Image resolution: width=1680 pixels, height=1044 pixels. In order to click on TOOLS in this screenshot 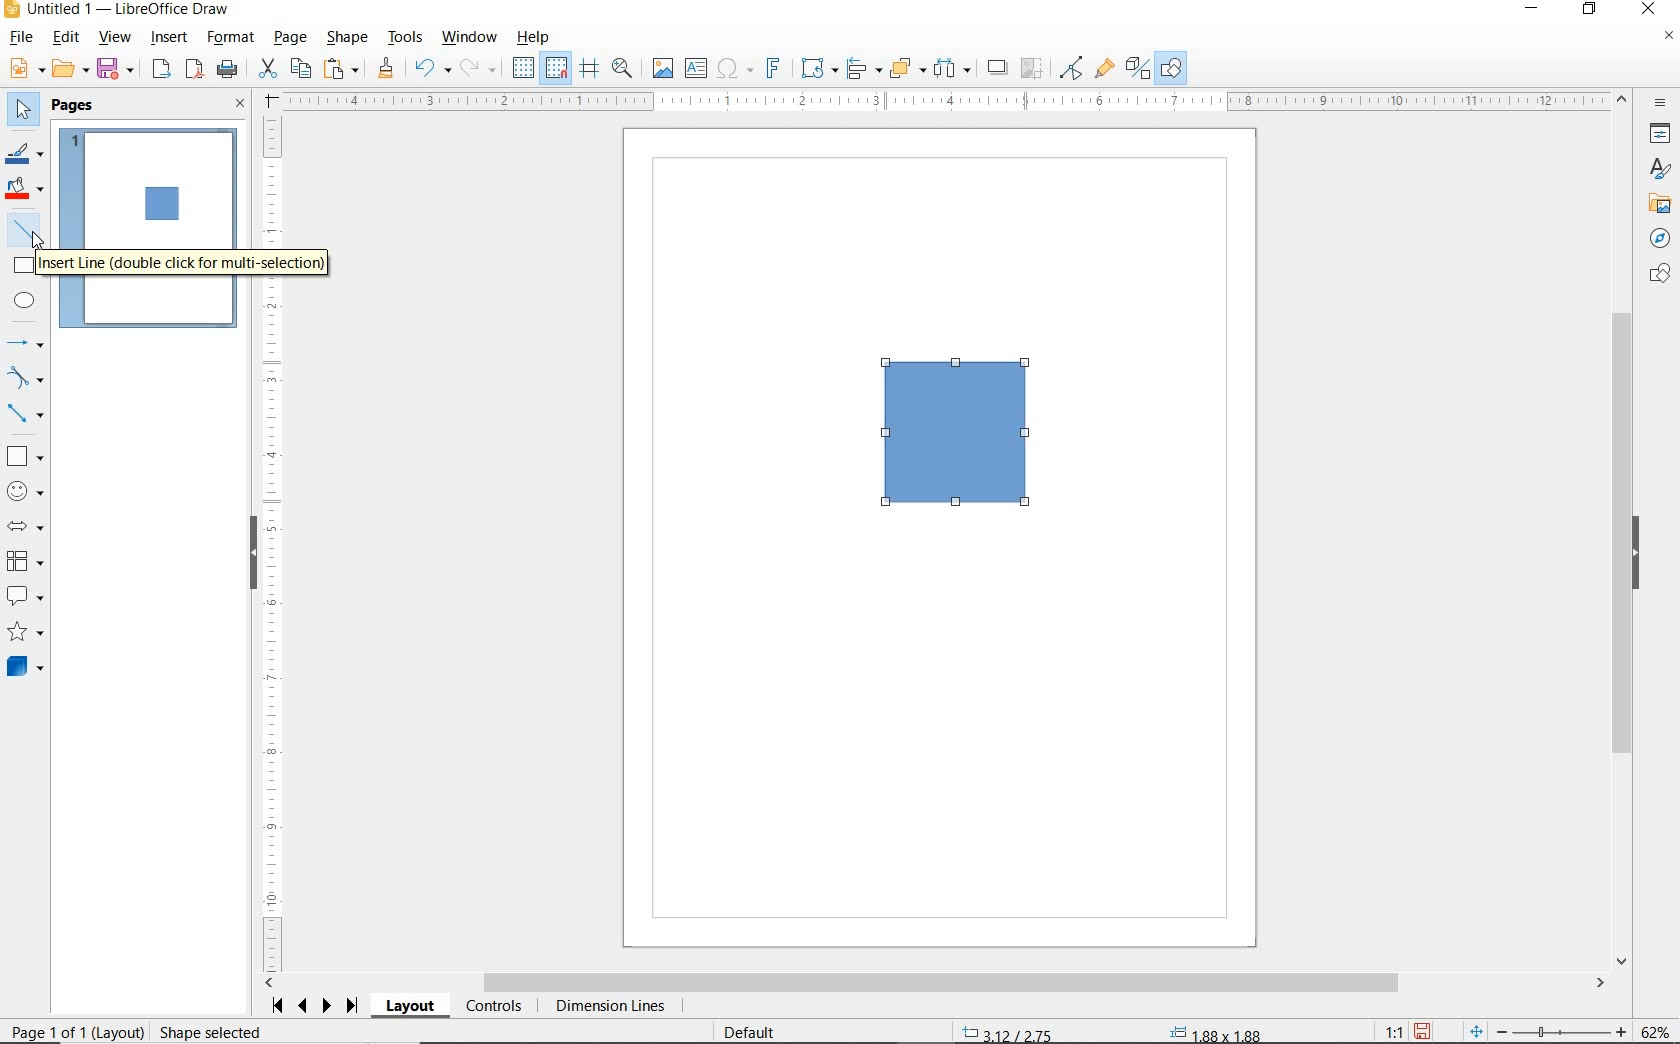, I will do `click(407, 39)`.